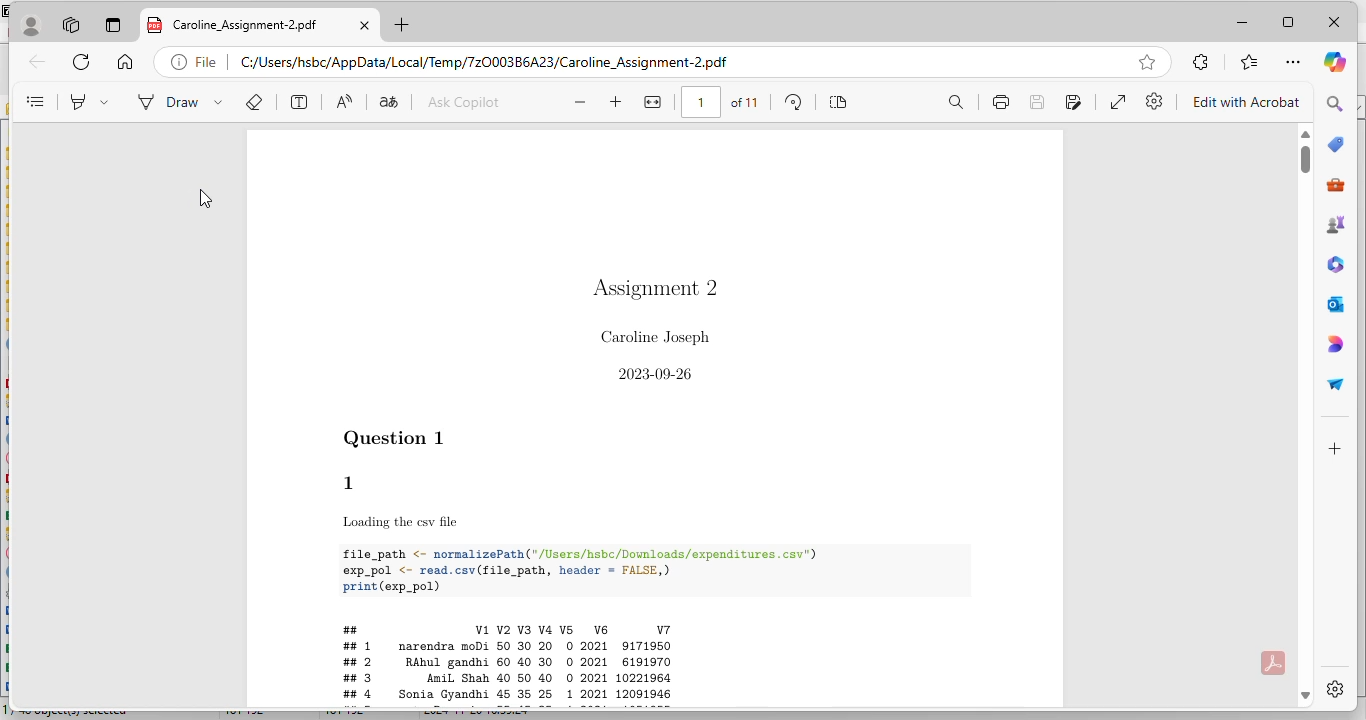  Describe the element at coordinates (794, 103) in the screenshot. I see `rotate` at that location.